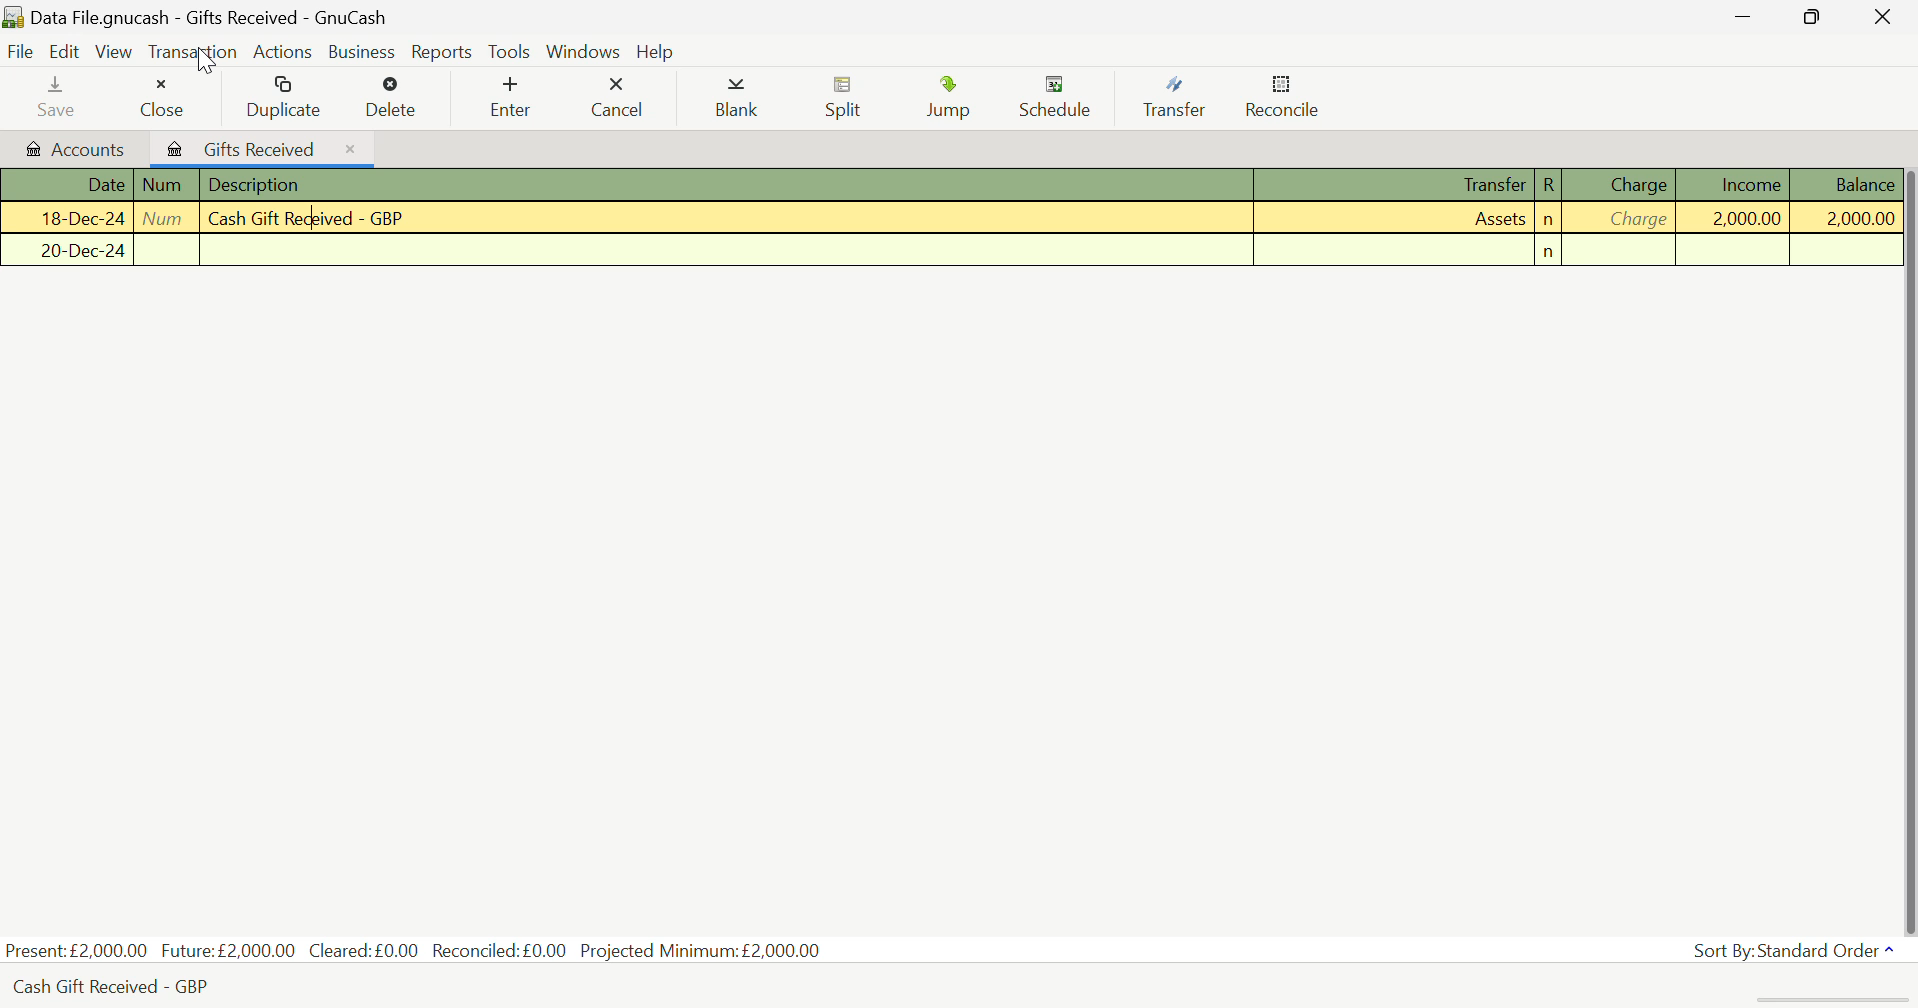 This screenshot has height=1008, width=1918. What do you see at coordinates (369, 950) in the screenshot?
I see `Cleared` at bounding box center [369, 950].